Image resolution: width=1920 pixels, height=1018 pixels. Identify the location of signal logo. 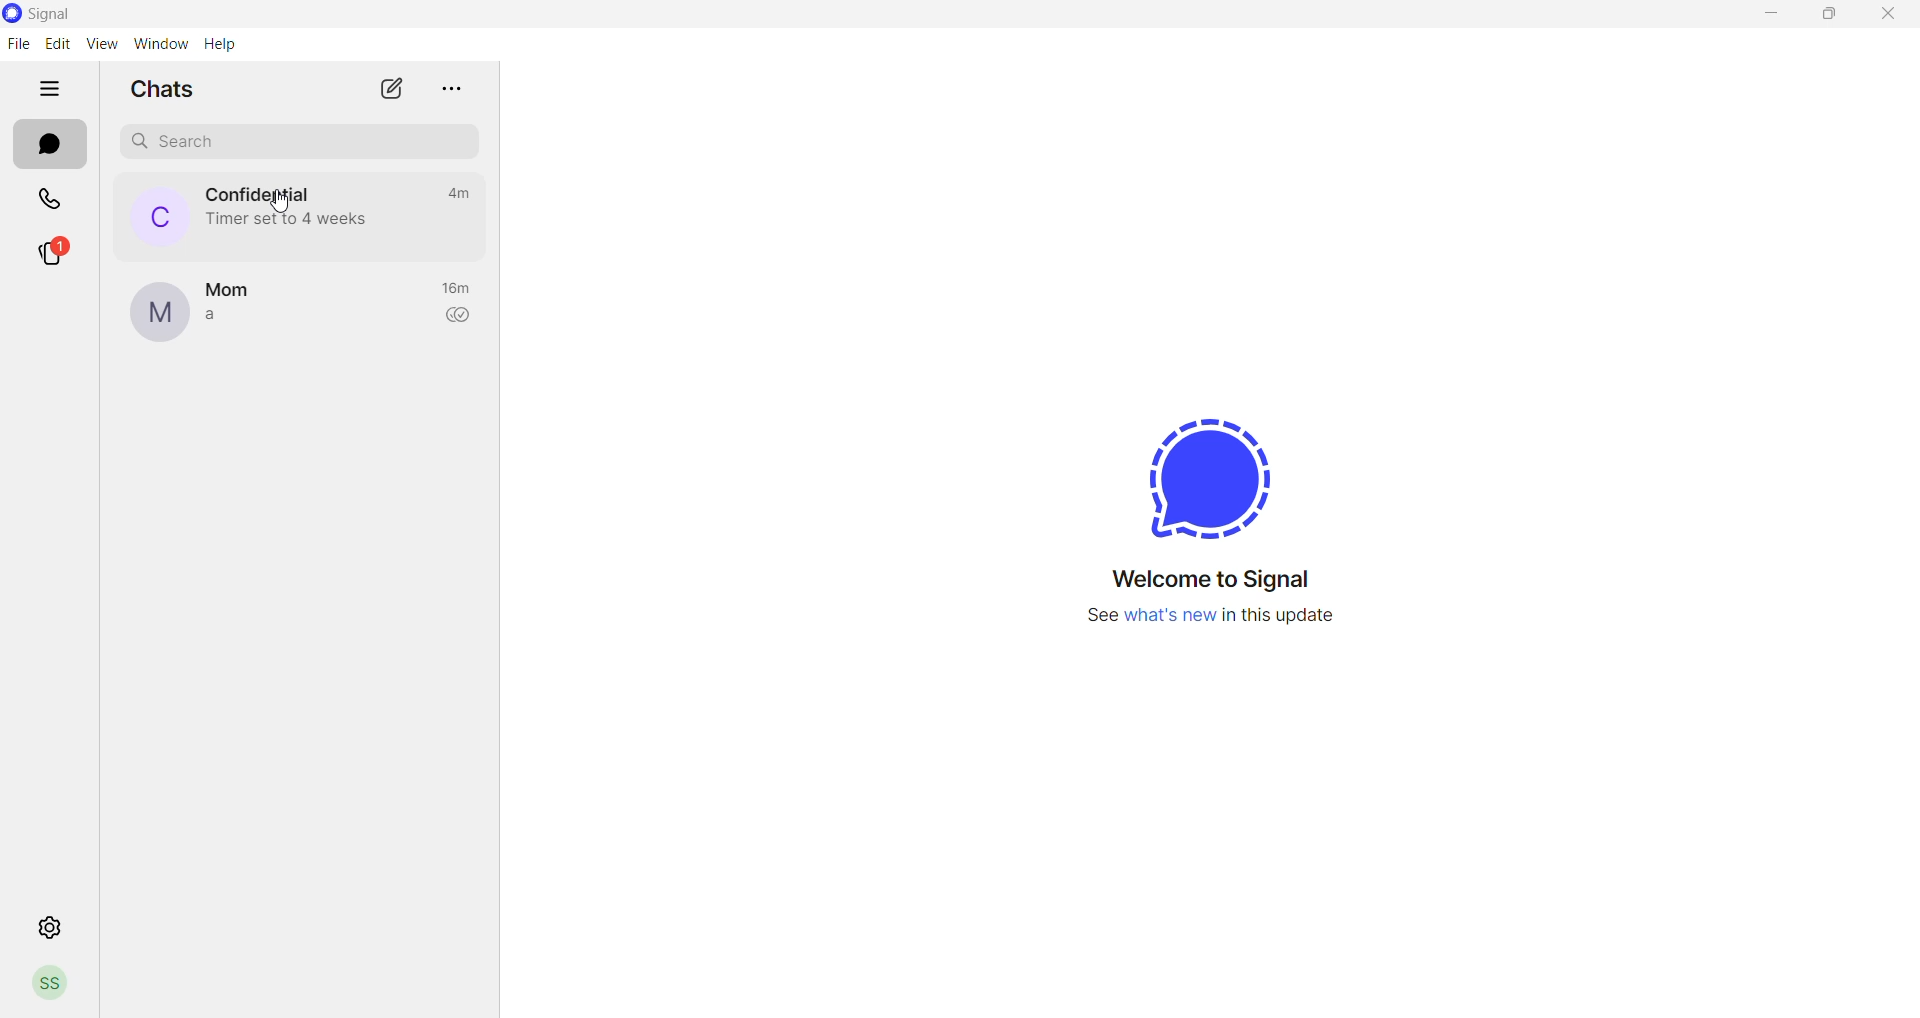
(1198, 477).